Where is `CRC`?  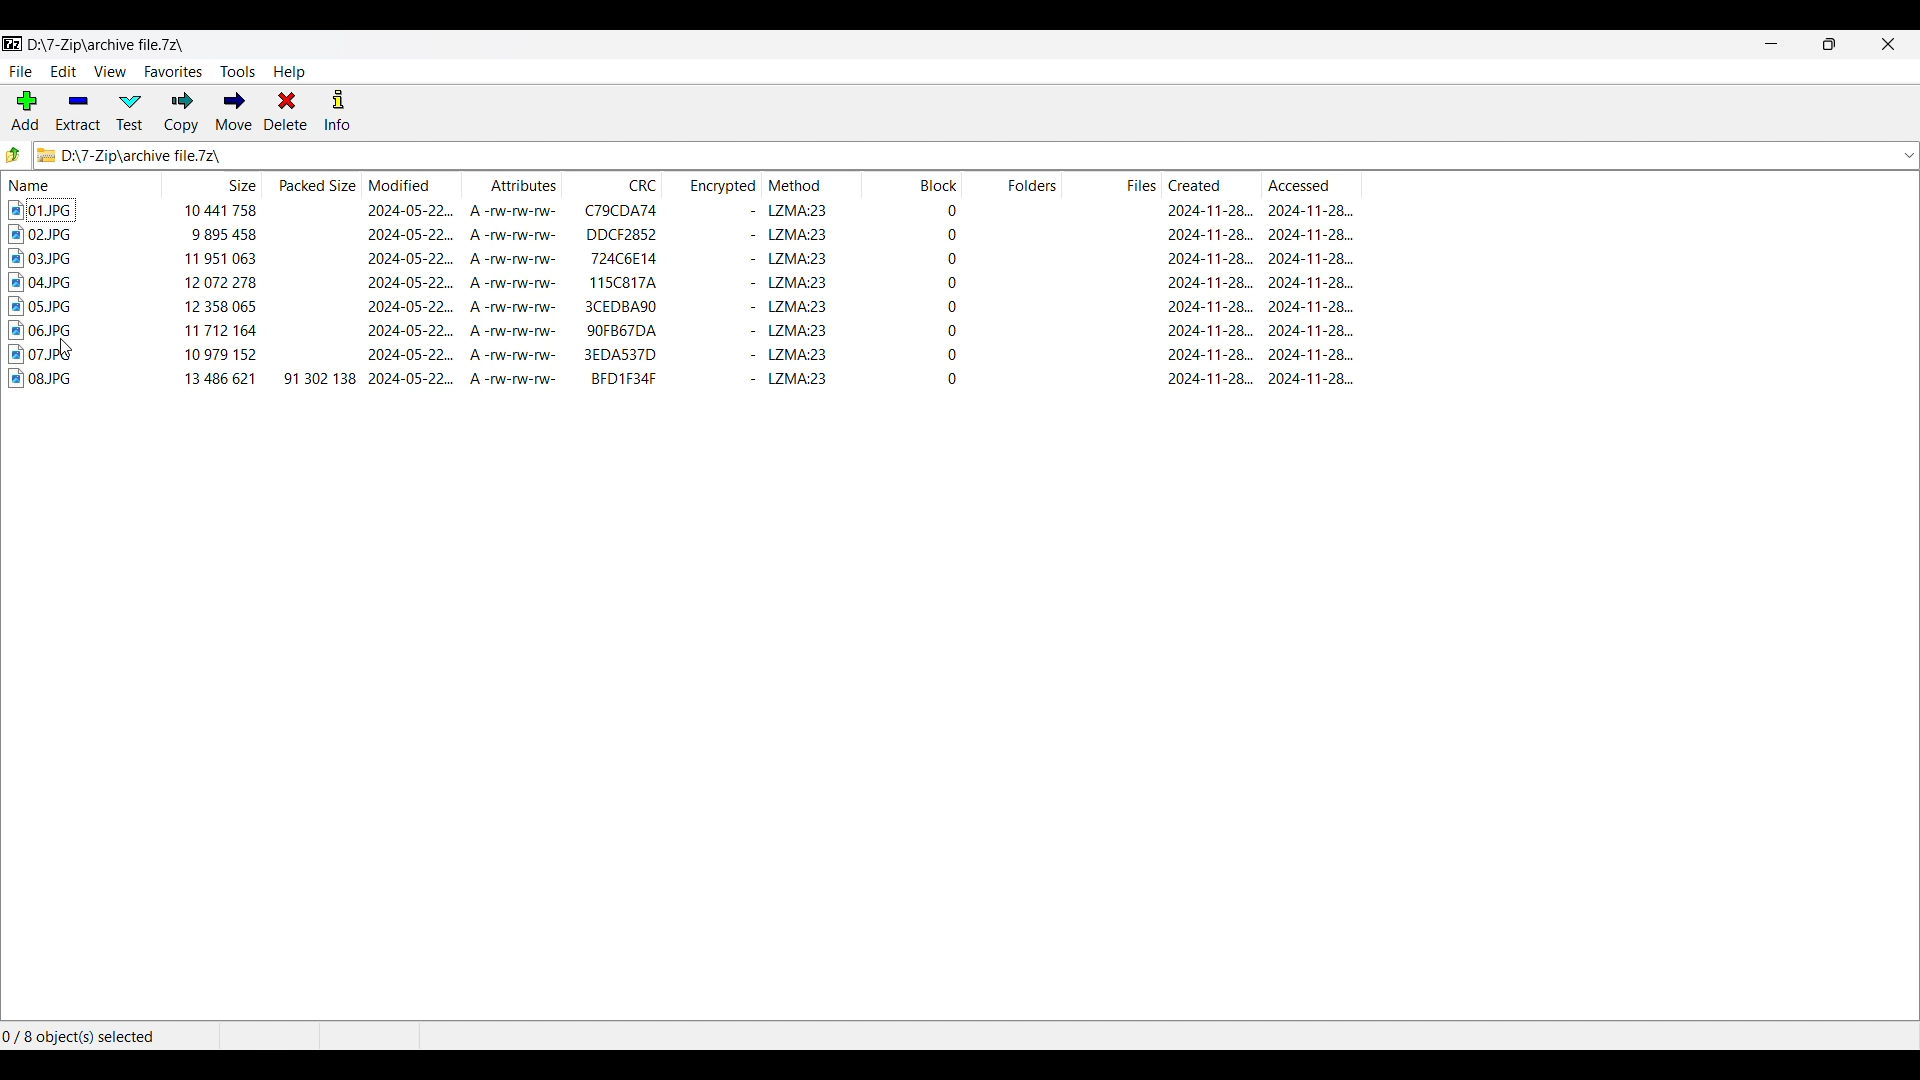 CRC is located at coordinates (621, 306).